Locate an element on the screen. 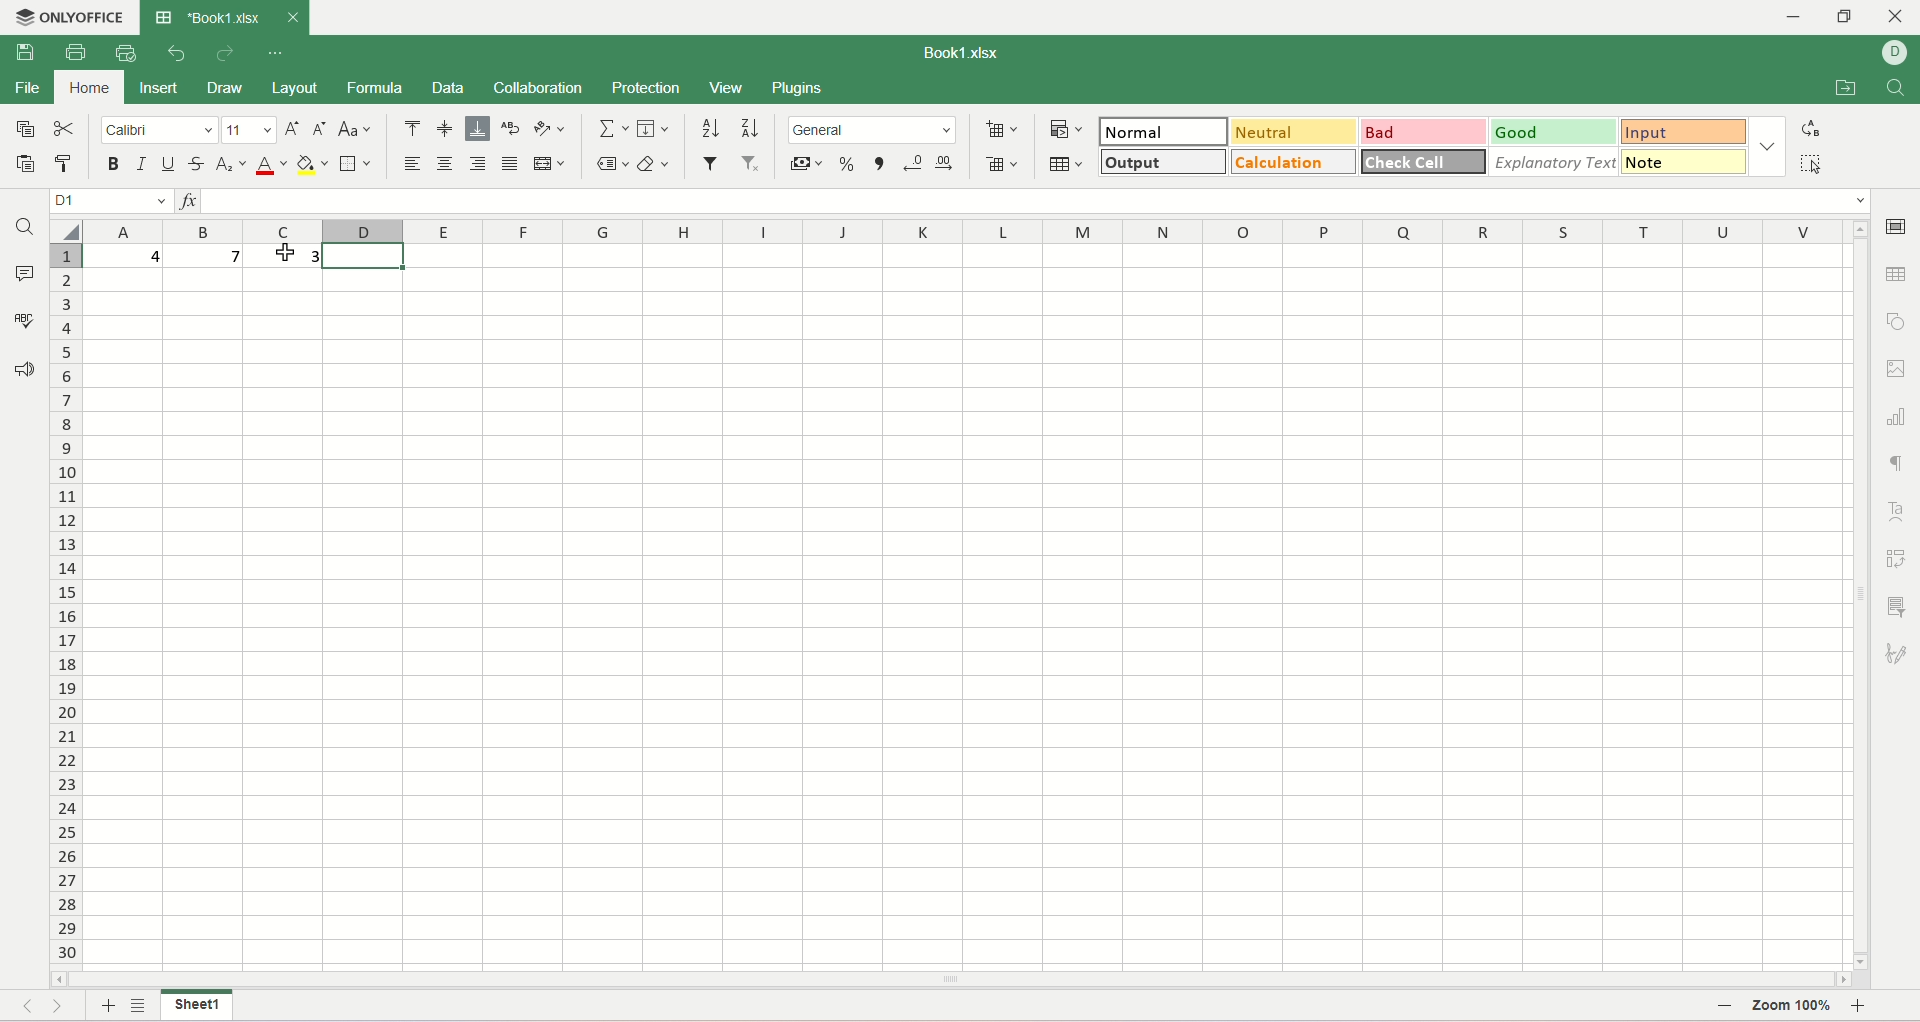 Image resolution: width=1920 pixels, height=1022 pixels. sort ascending is located at coordinates (709, 128).